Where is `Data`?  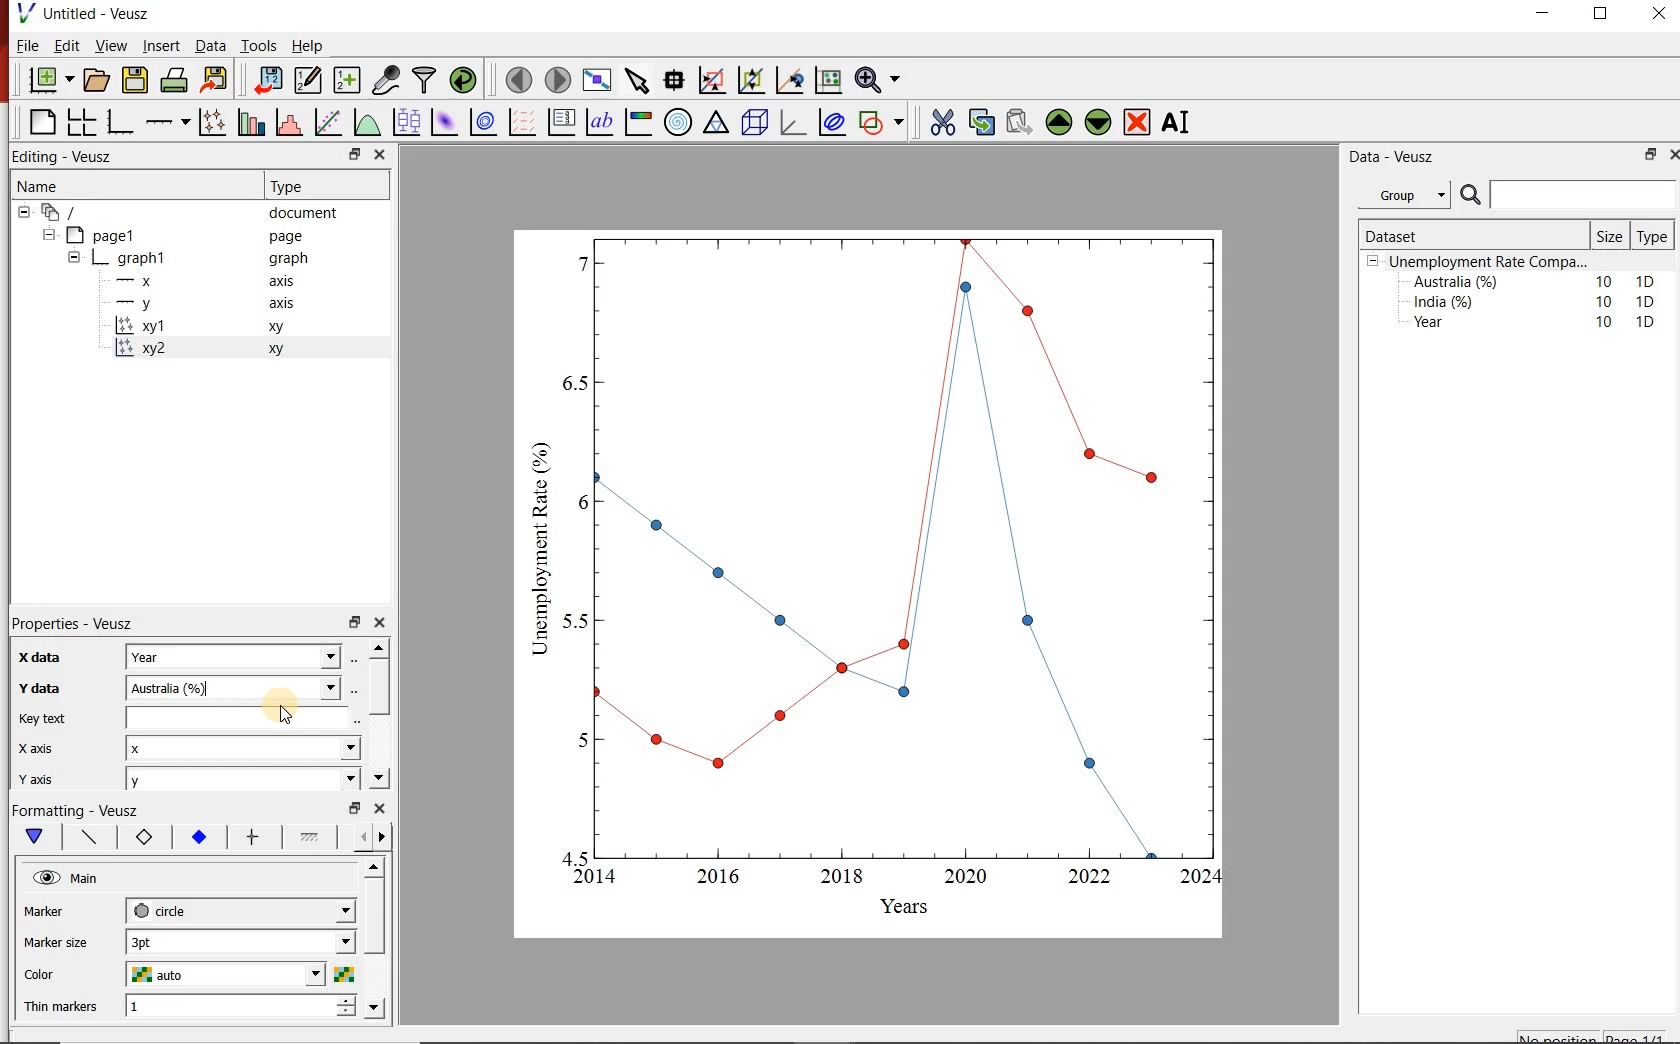
Data is located at coordinates (211, 46).